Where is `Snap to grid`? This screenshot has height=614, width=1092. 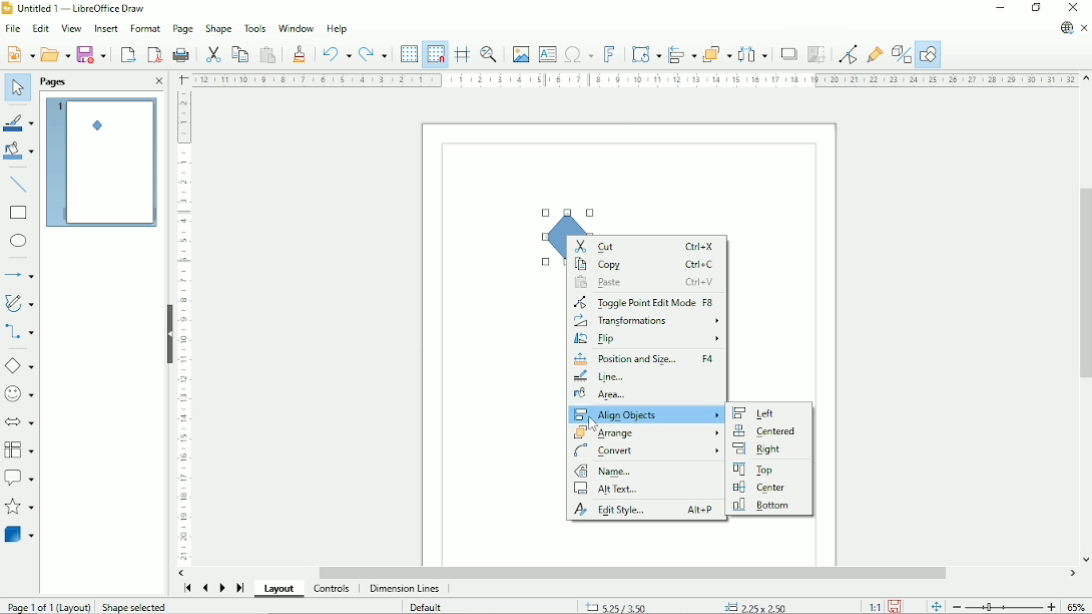 Snap to grid is located at coordinates (436, 54).